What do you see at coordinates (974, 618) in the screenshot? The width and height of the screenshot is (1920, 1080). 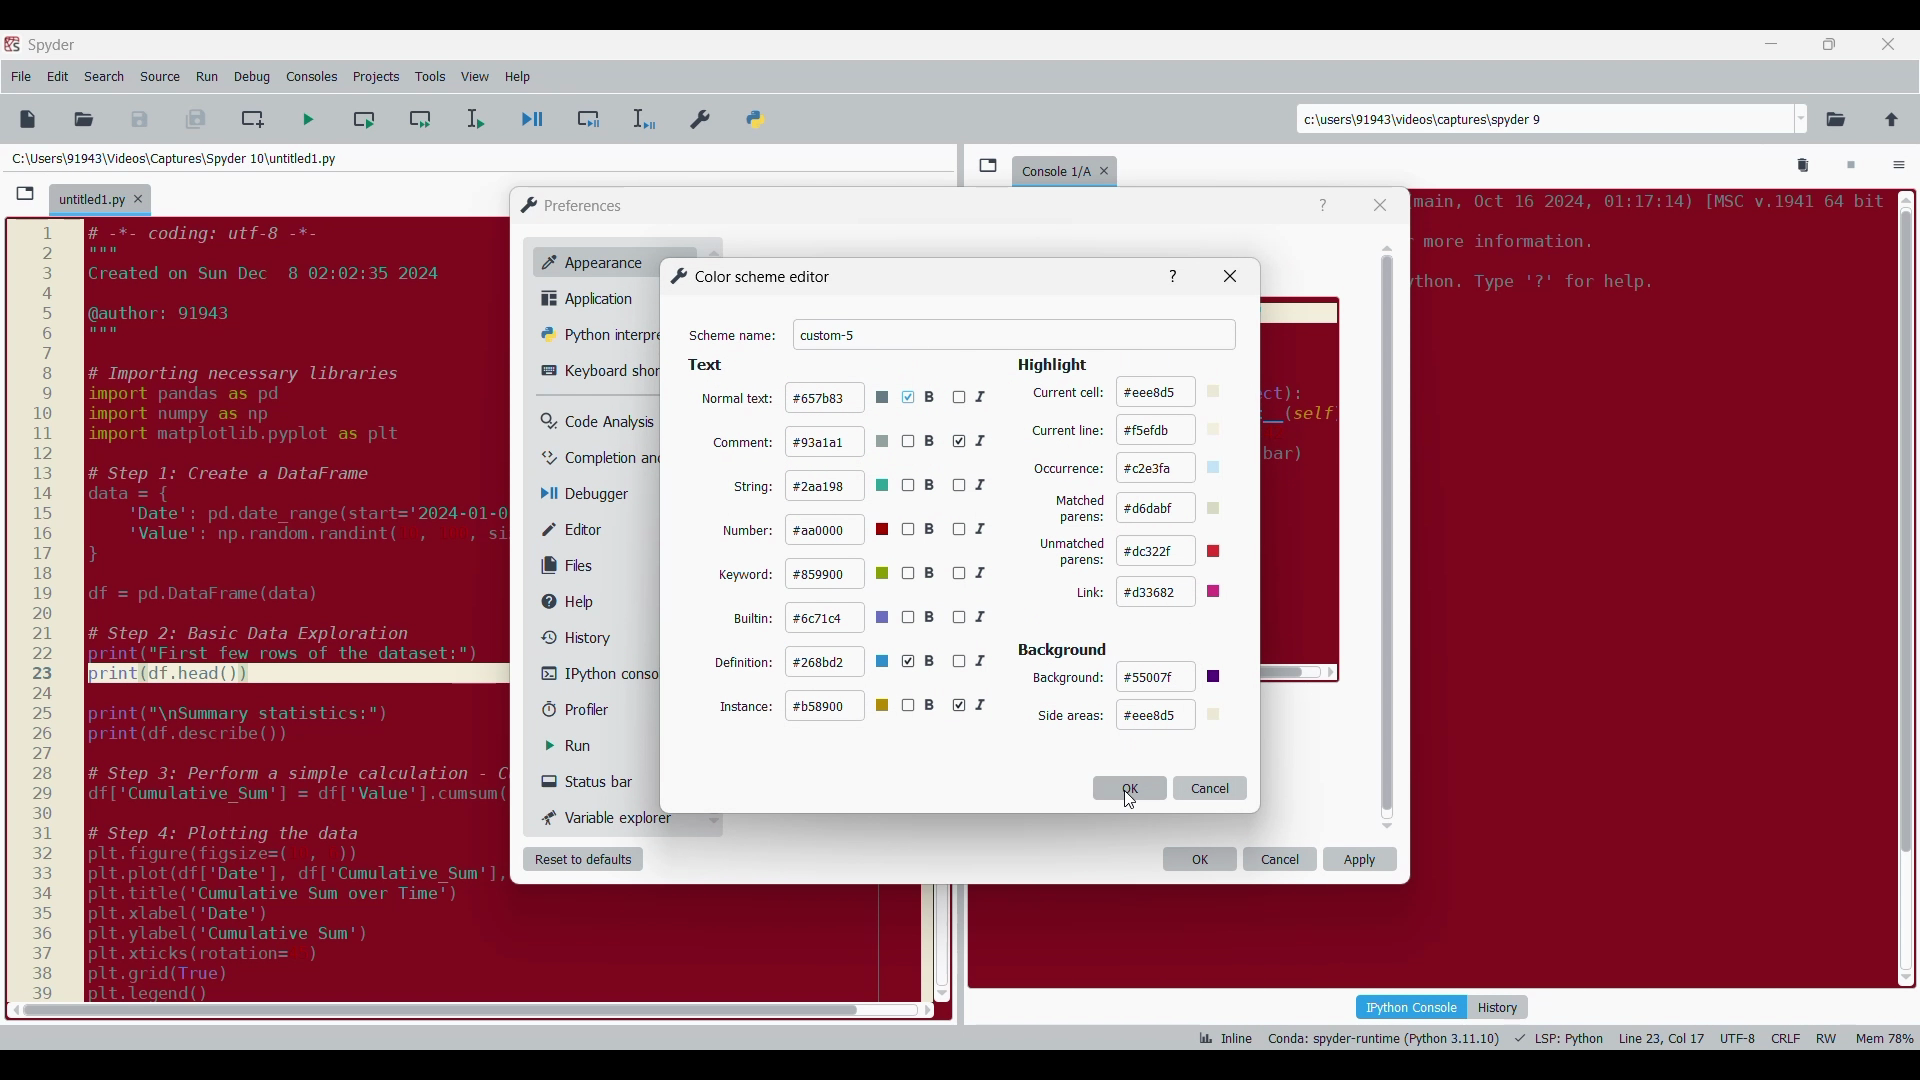 I see `I` at bounding box center [974, 618].